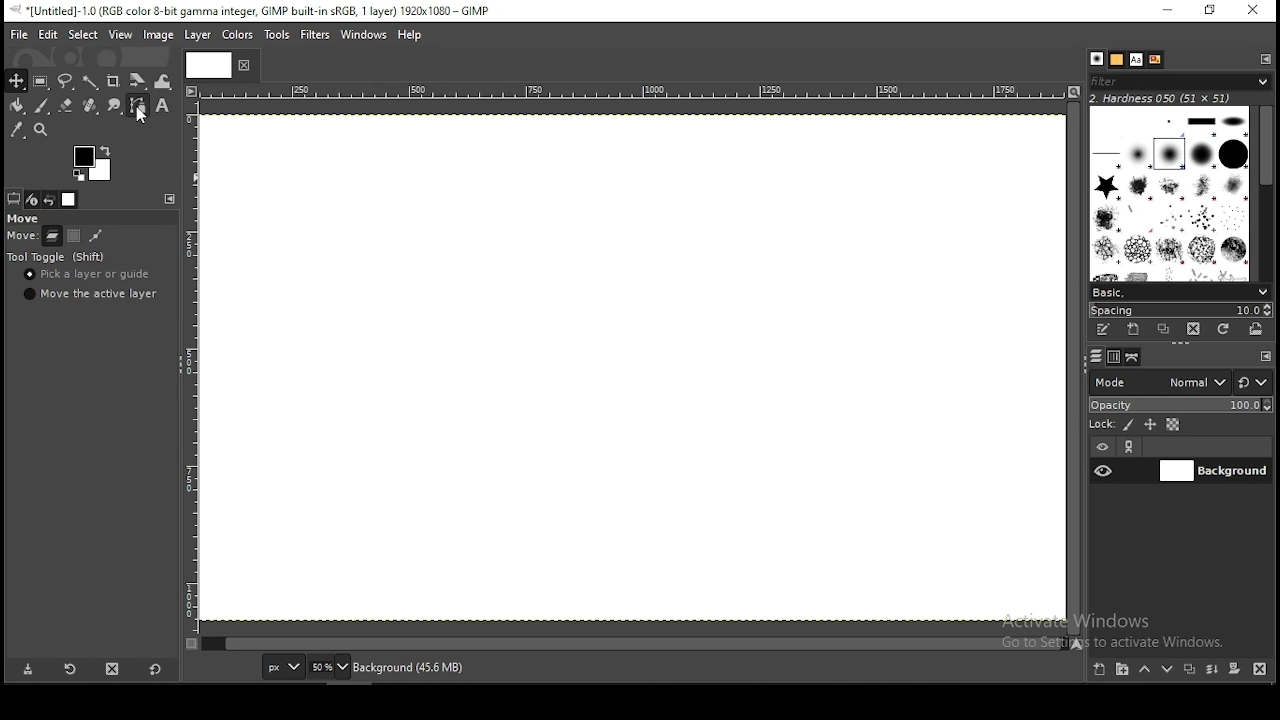 This screenshot has height=720, width=1280. What do you see at coordinates (50, 199) in the screenshot?
I see `undo history` at bounding box center [50, 199].